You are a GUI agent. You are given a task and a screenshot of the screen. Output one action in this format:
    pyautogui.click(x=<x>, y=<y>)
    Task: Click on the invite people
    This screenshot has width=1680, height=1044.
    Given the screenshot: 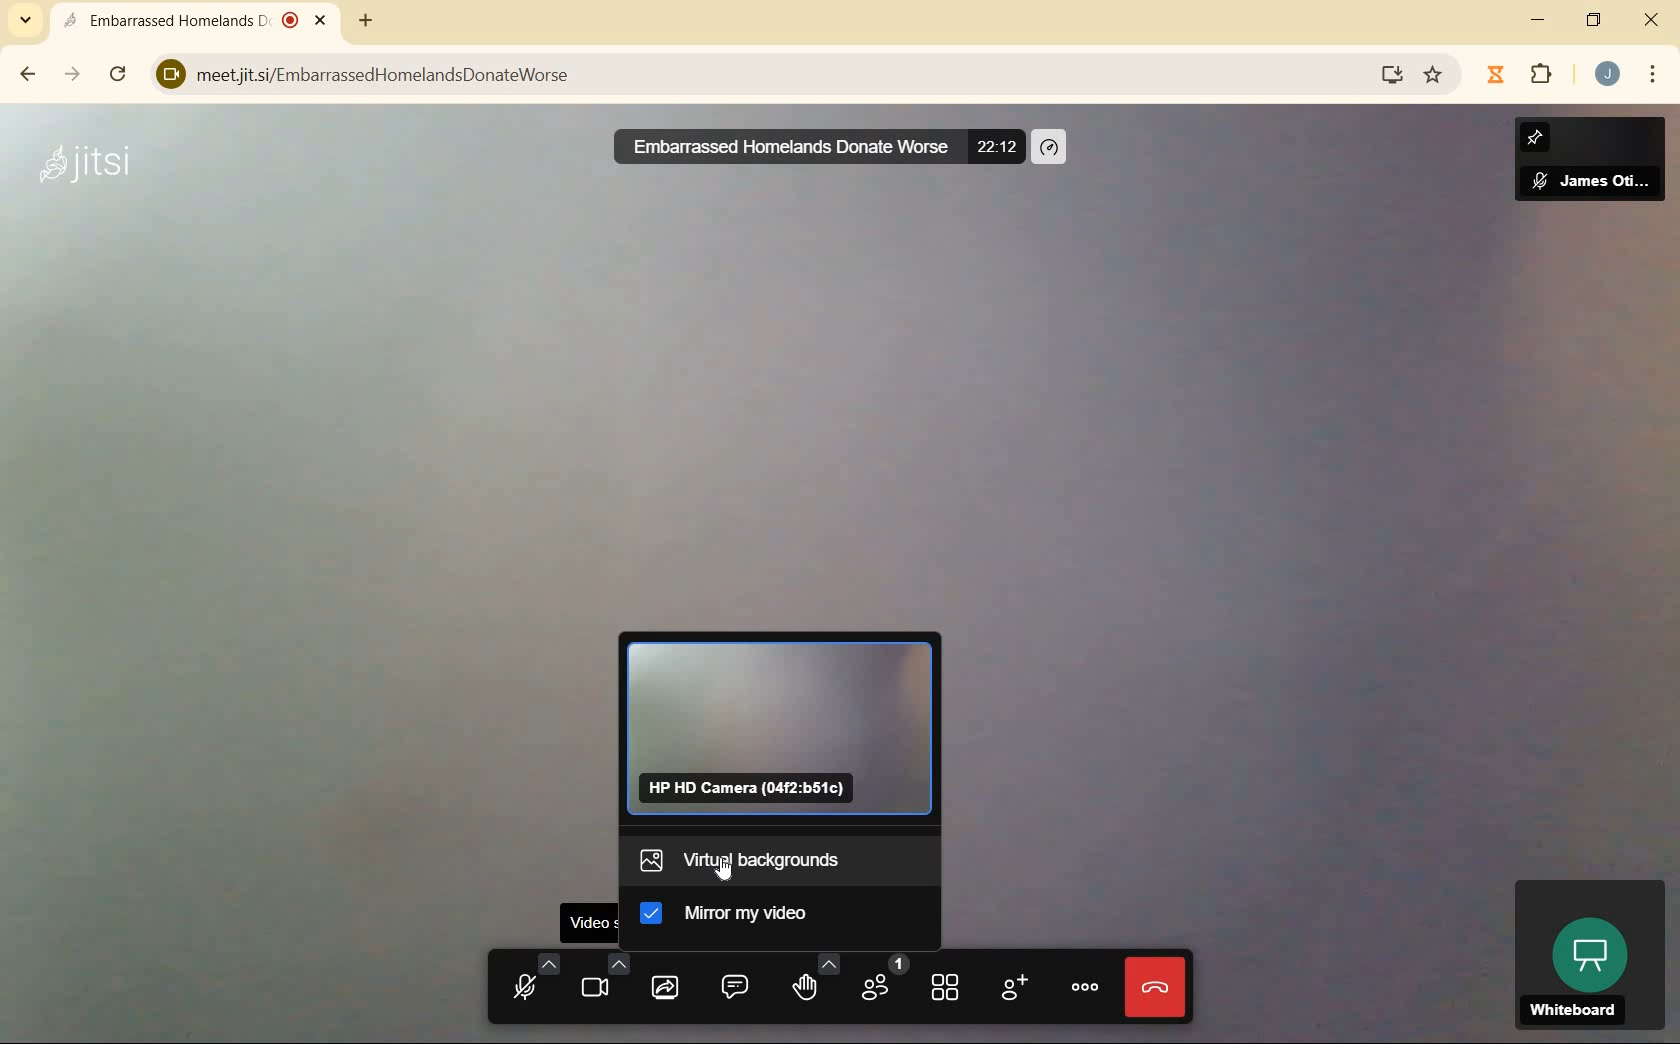 What is the action you would take?
    pyautogui.click(x=1013, y=987)
    